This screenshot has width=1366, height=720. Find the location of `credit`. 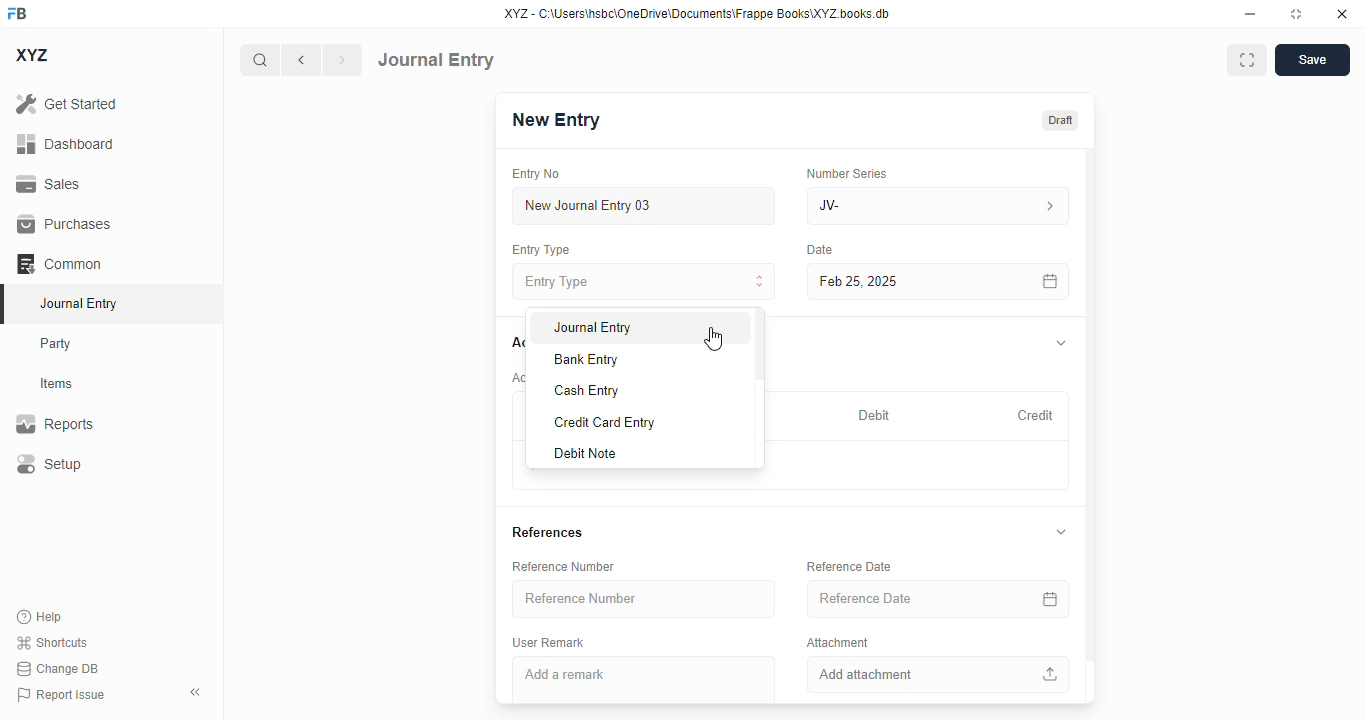

credit is located at coordinates (1037, 416).